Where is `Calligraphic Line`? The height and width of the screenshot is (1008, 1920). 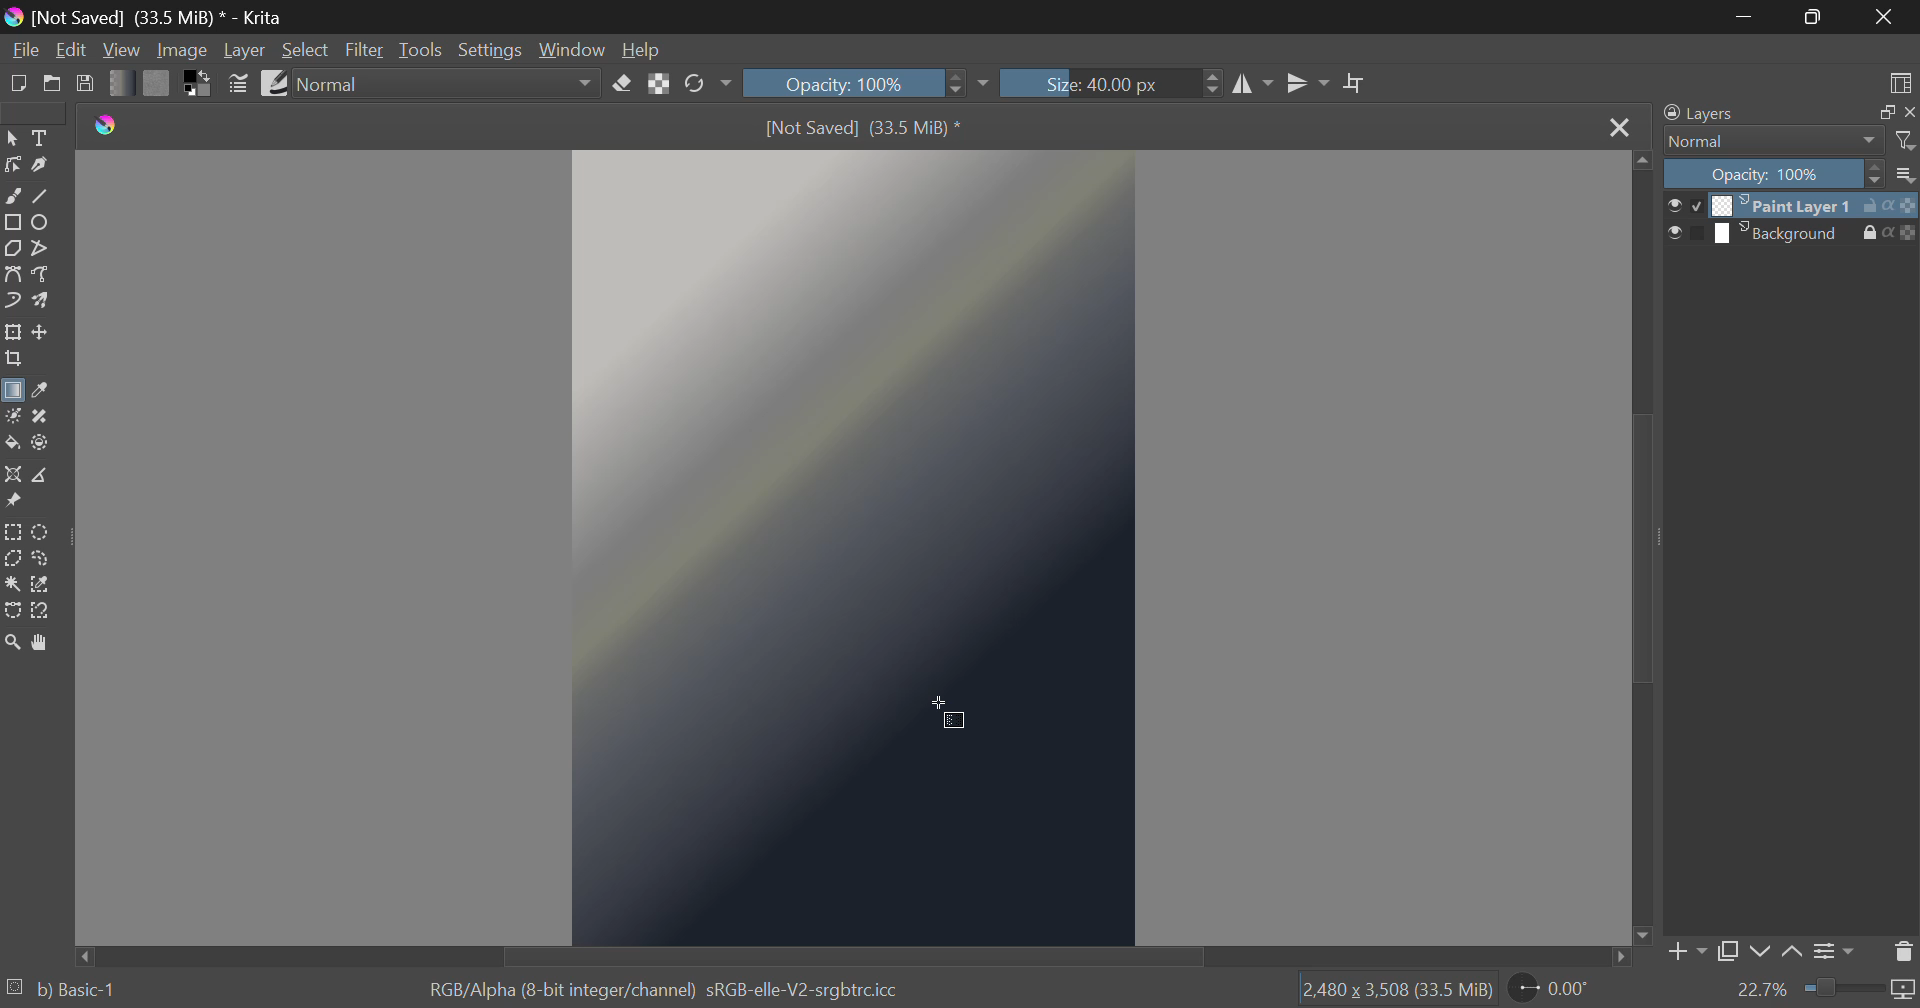
Calligraphic Line is located at coordinates (38, 165).